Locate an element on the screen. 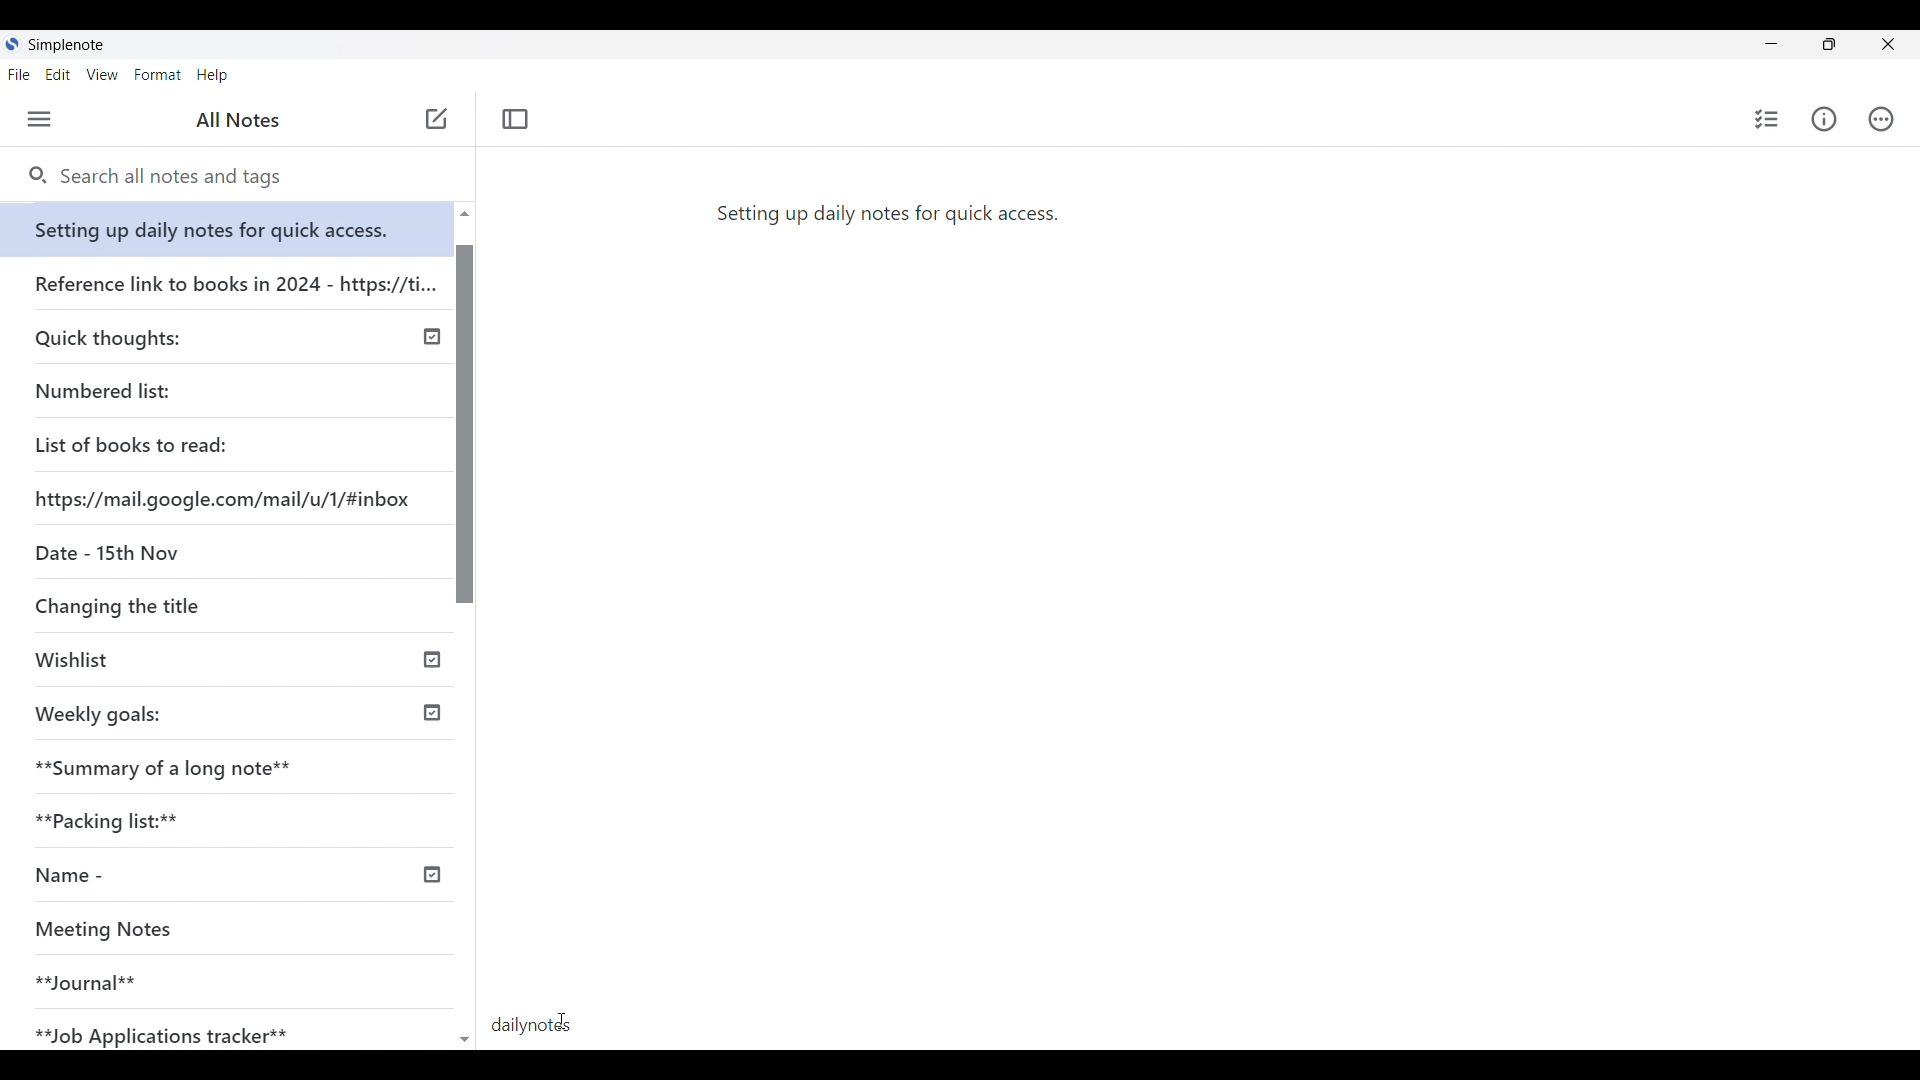 Image resolution: width=1920 pixels, height=1080 pixels. Software note is located at coordinates (72, 45).